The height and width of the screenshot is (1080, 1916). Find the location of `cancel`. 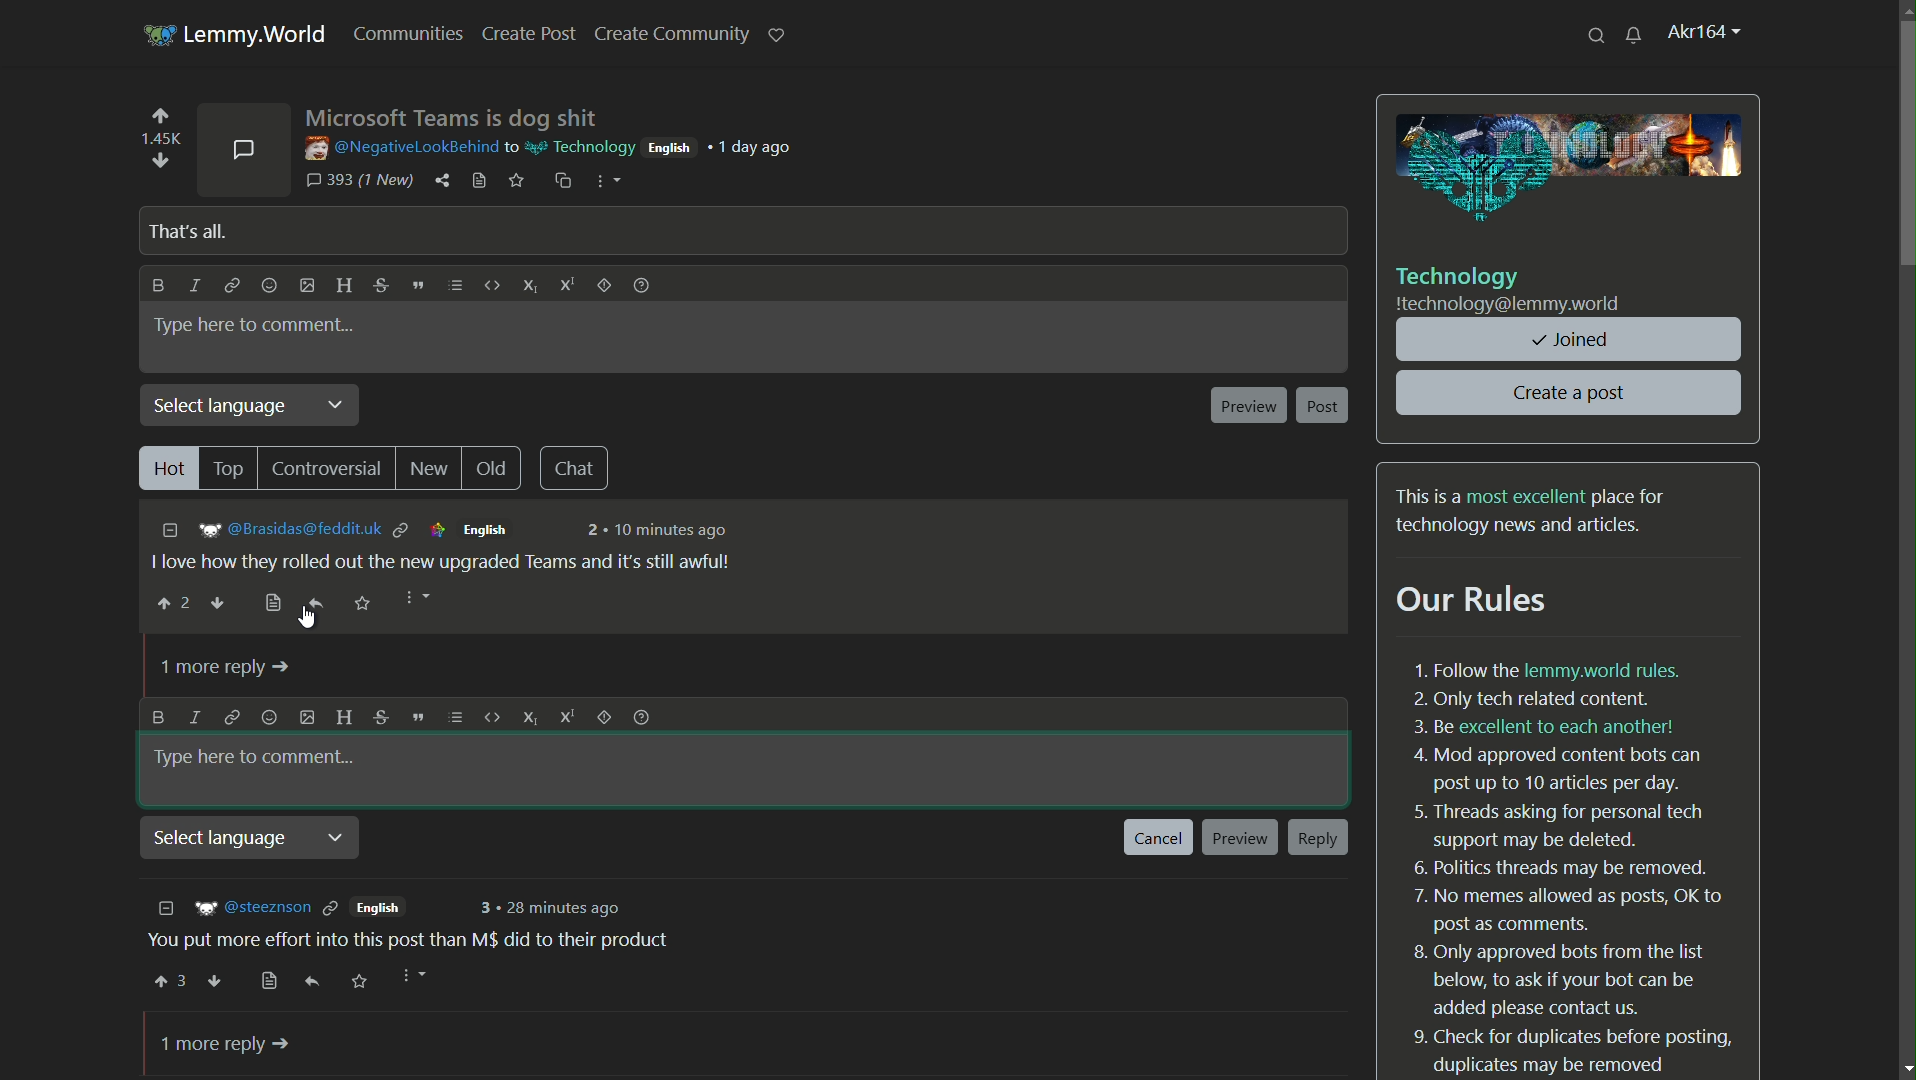

cancel is located at coordinates (1159, 838).